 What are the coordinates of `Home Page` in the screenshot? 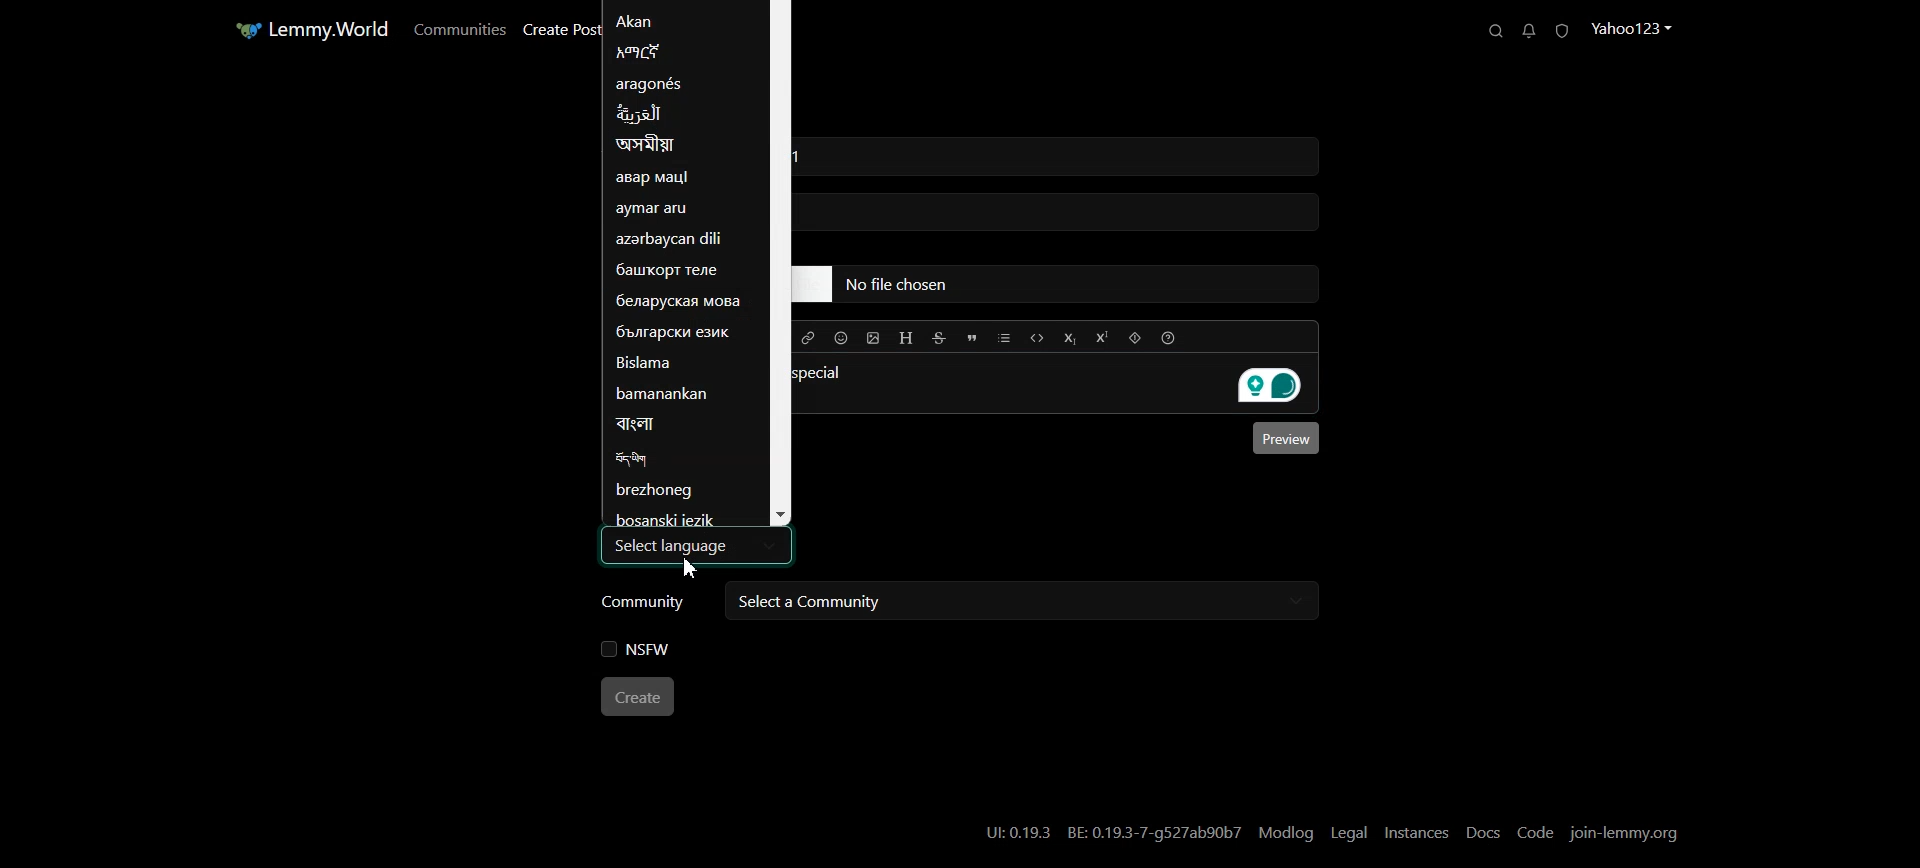 It's located at (307, 30).